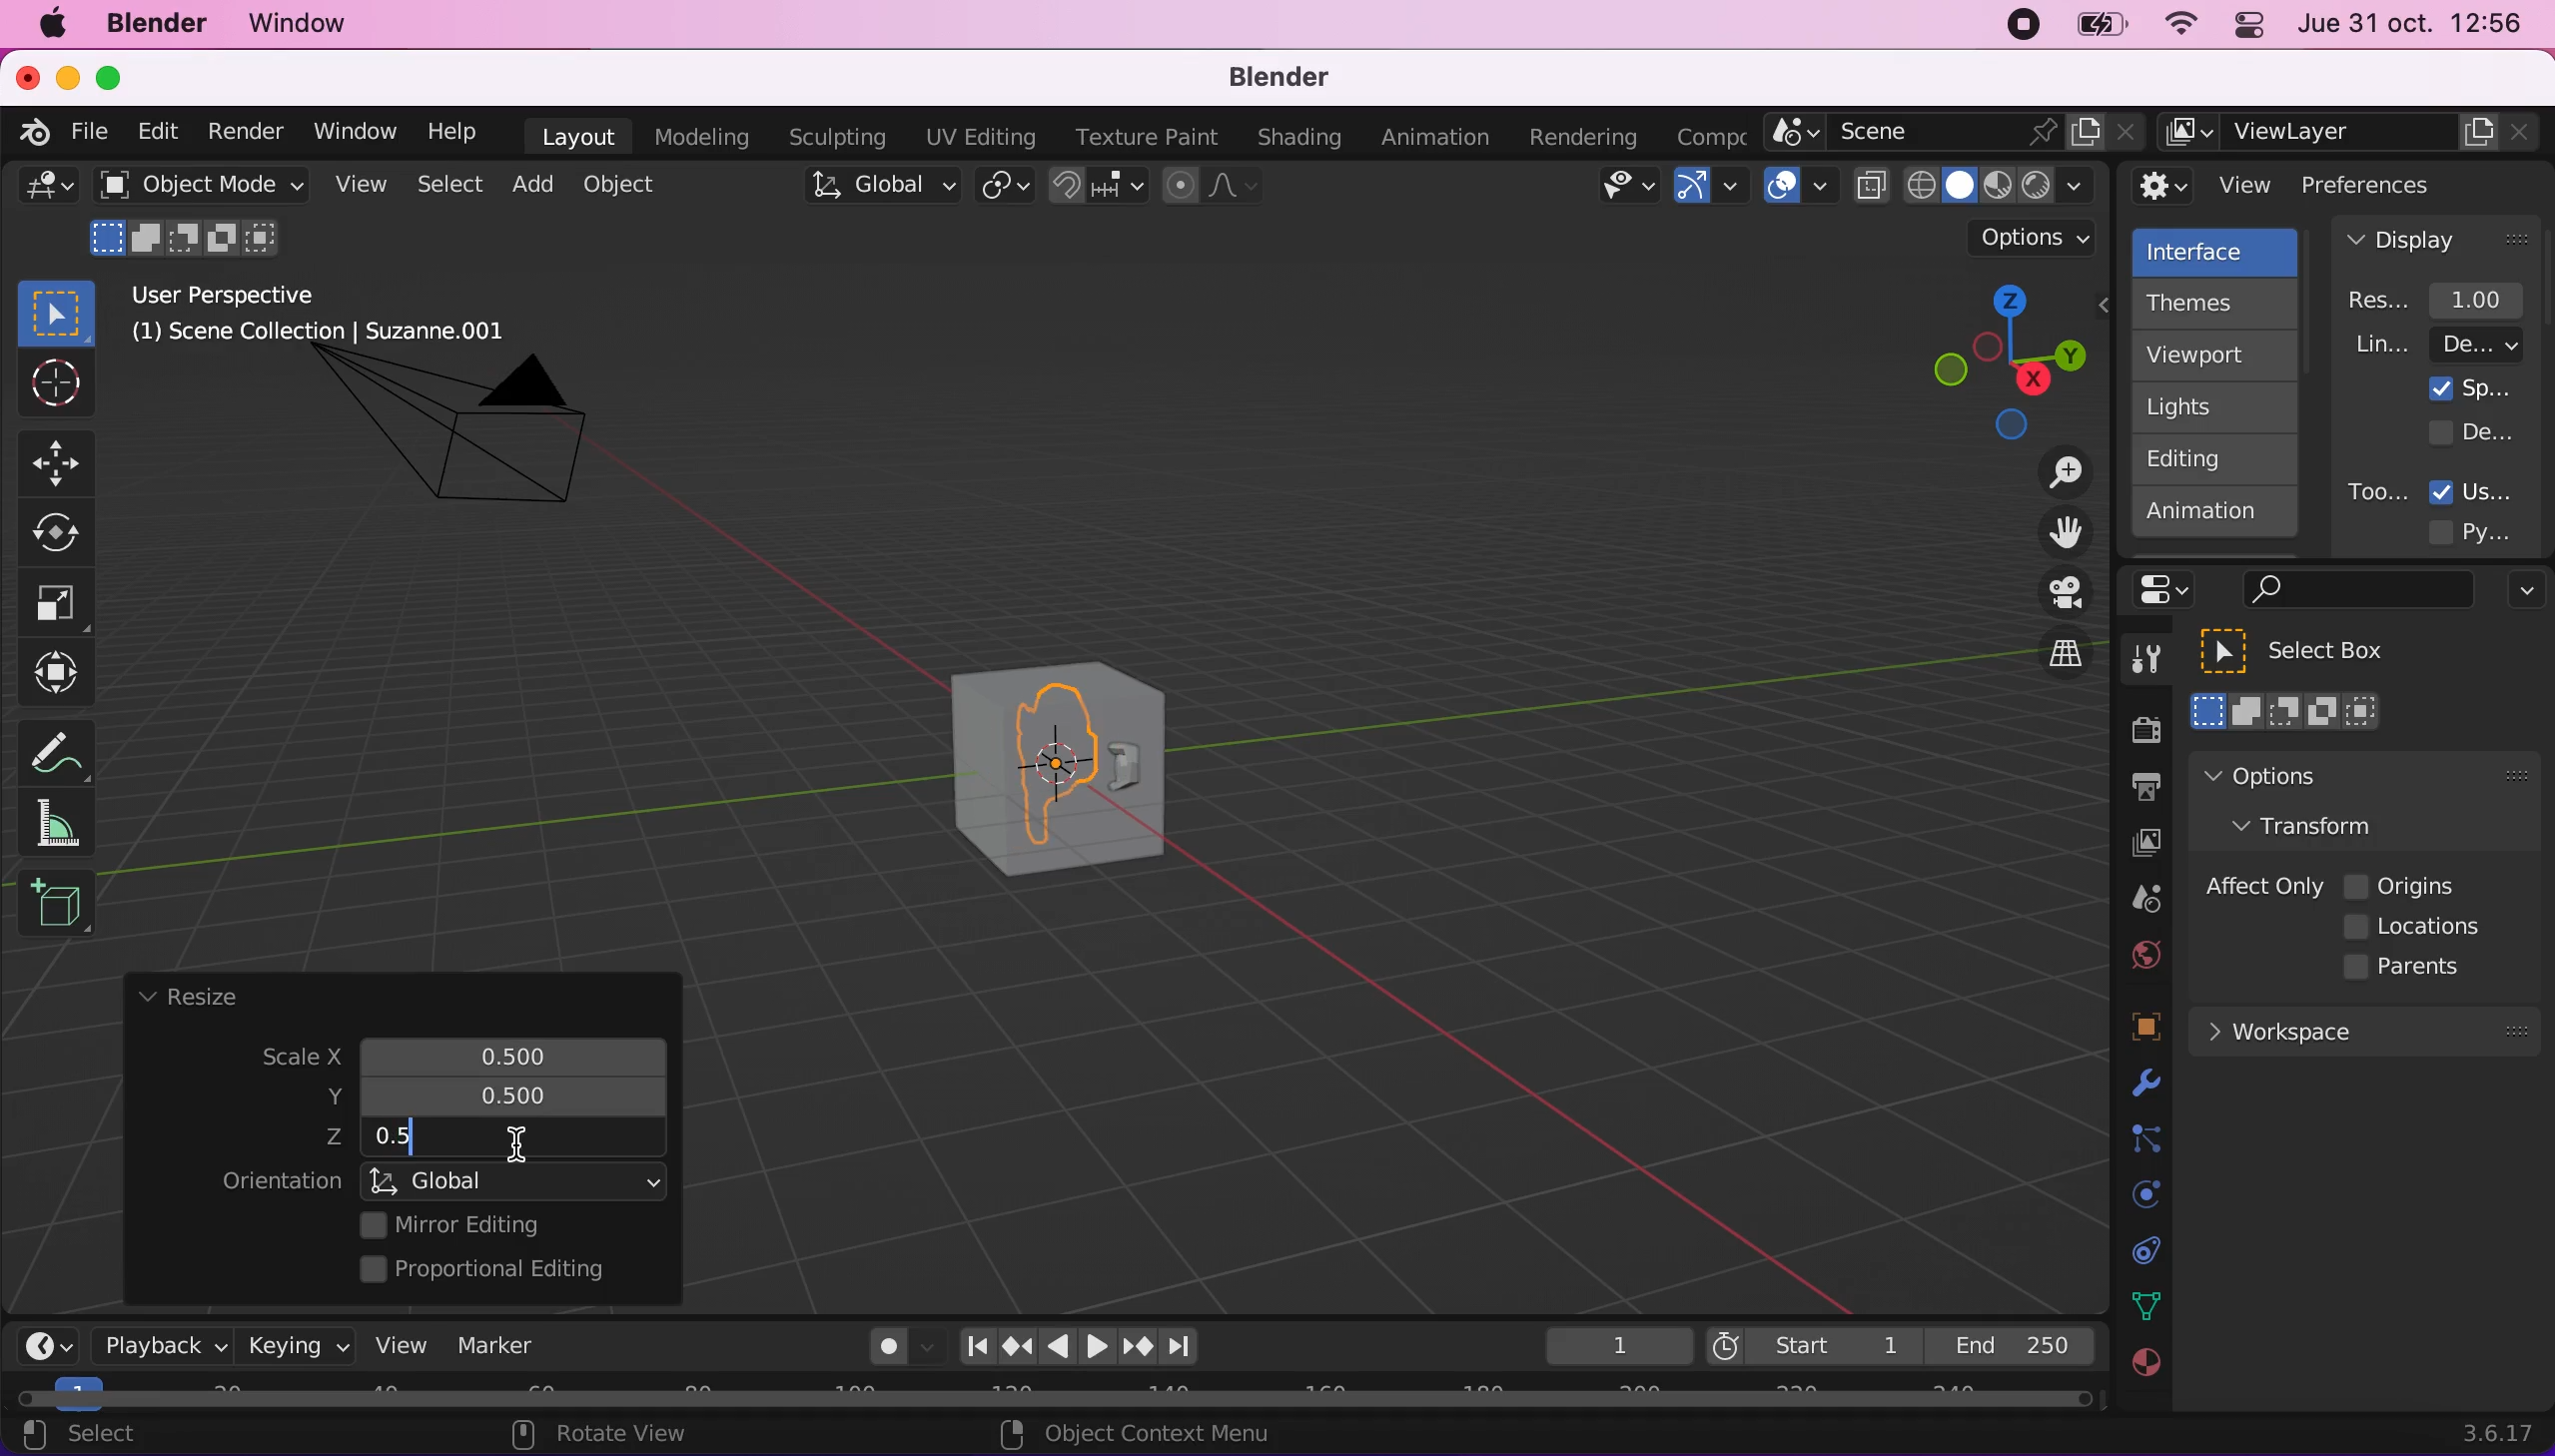 The image size is (2555, 1456). What do you see at coordinates (620, 1436) in the screenshot?
I see `rotate view` at bounding box center [620, 1436].